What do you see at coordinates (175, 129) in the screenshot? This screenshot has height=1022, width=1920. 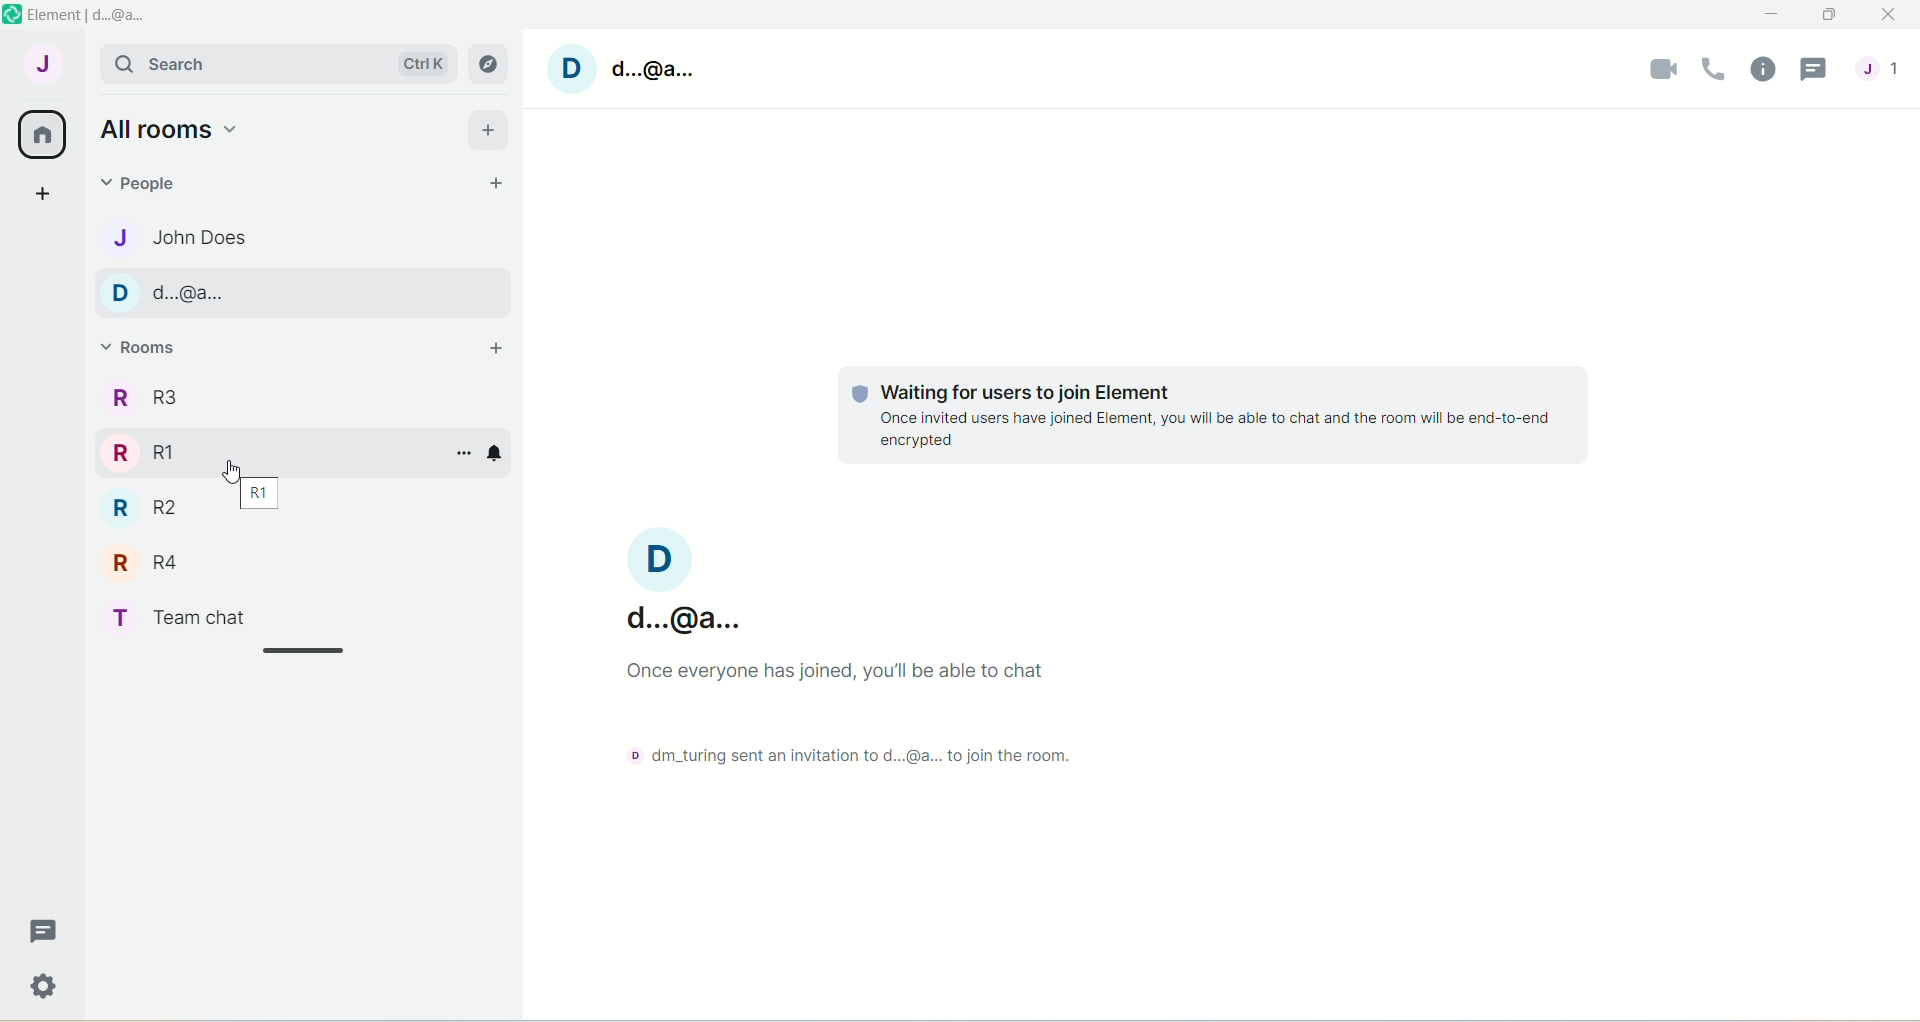 I see `all rooms` at bounding box center [175, 129].